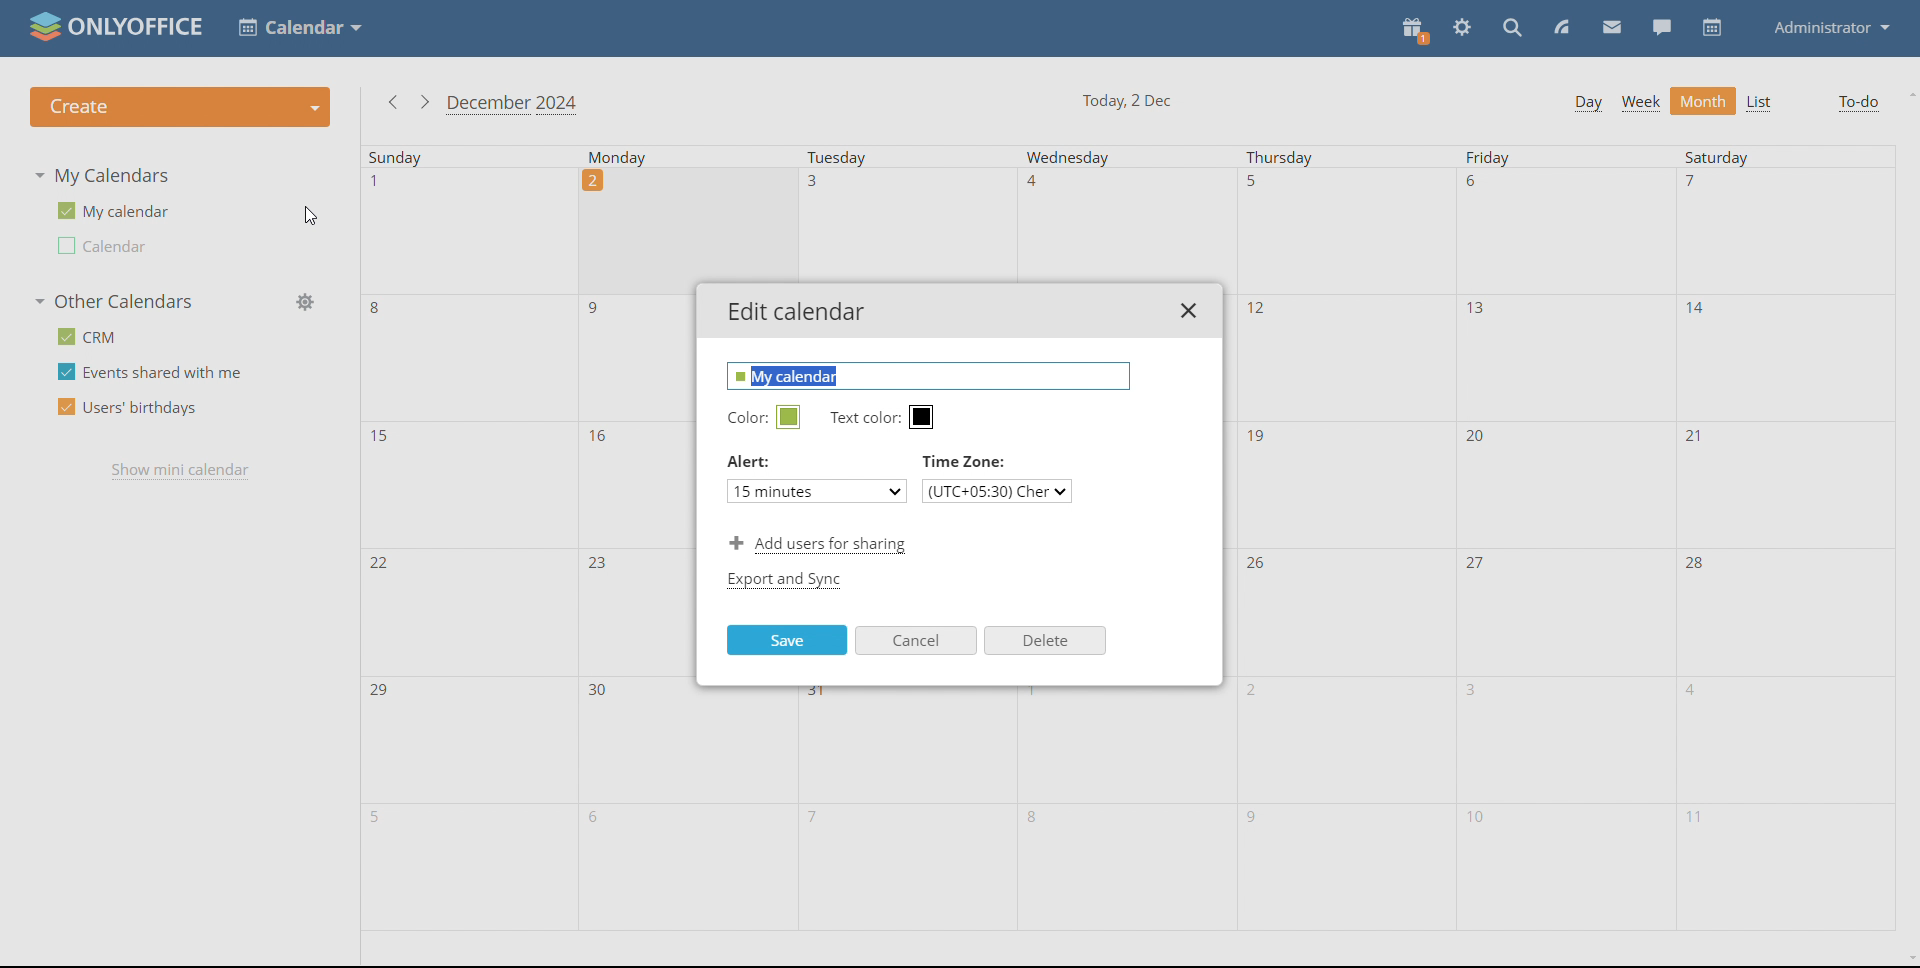 This screenshot has height=968, width=1920. I want to click on sunday, so click(449, 157).